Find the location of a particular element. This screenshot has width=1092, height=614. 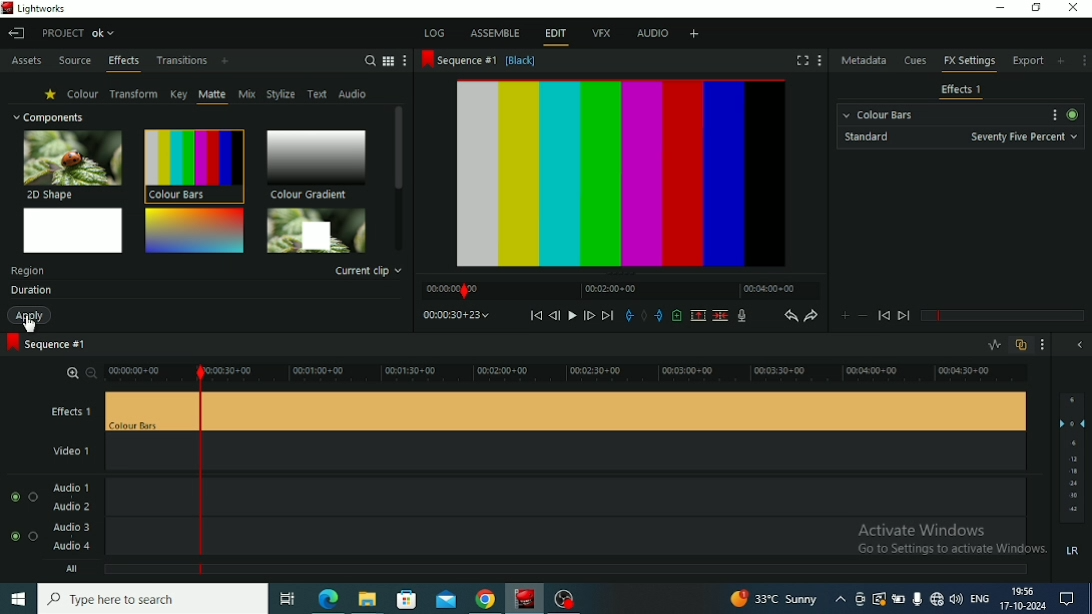

Audio 3 and 4 is located at coordinates (626, 538).